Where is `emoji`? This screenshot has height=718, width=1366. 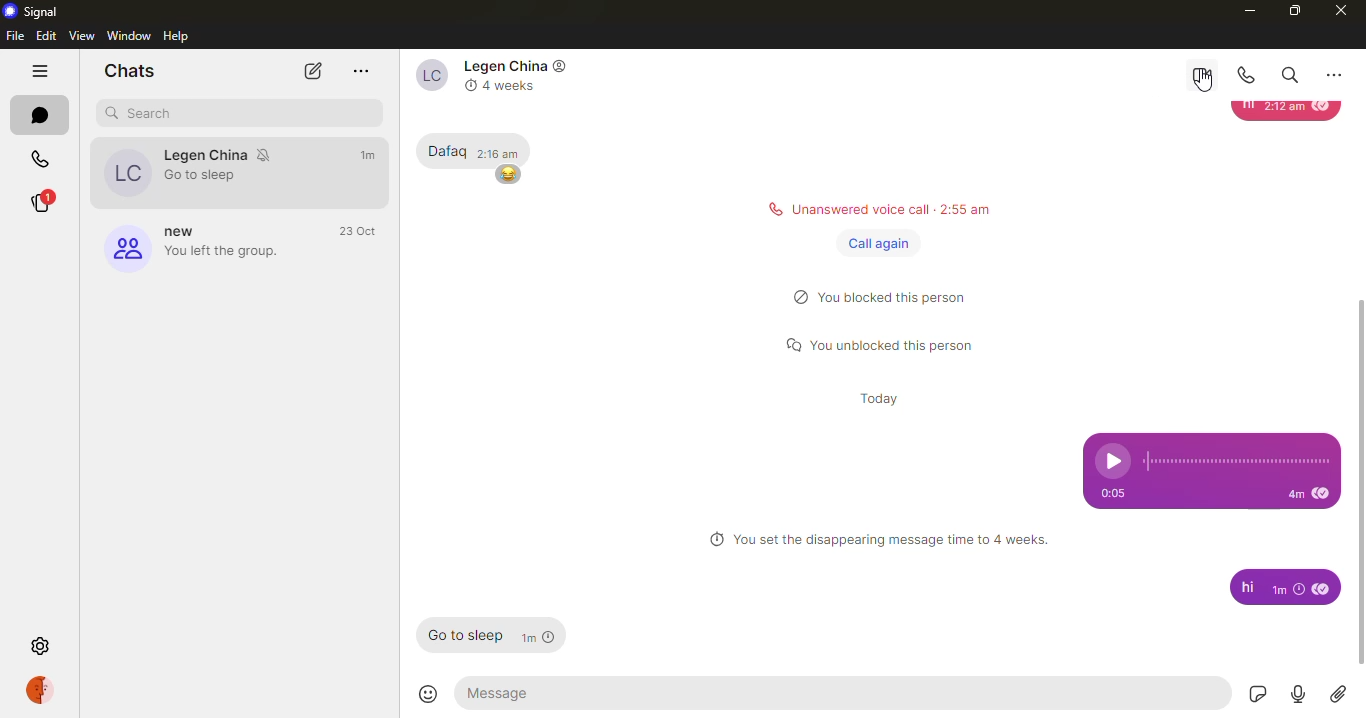
emoji is located at coordinates (506, 175).